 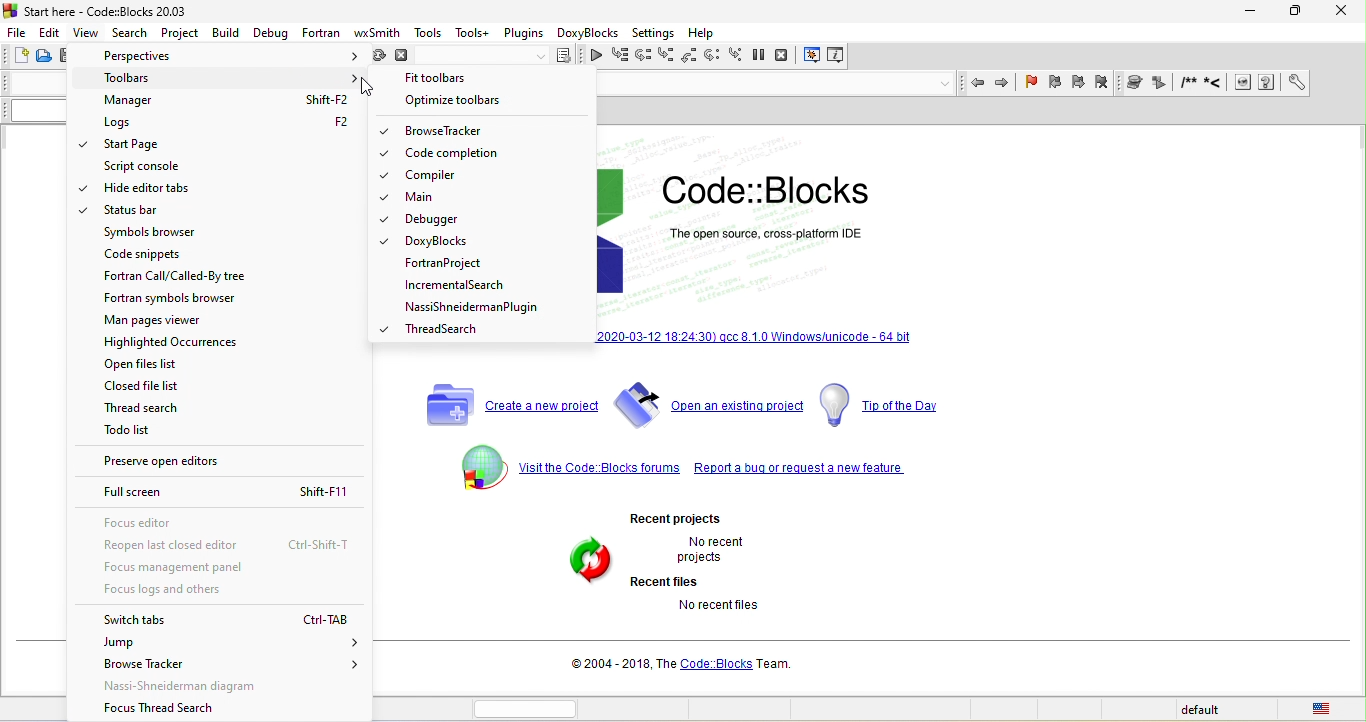 I want to click on various info, so click(x=839, y=55).